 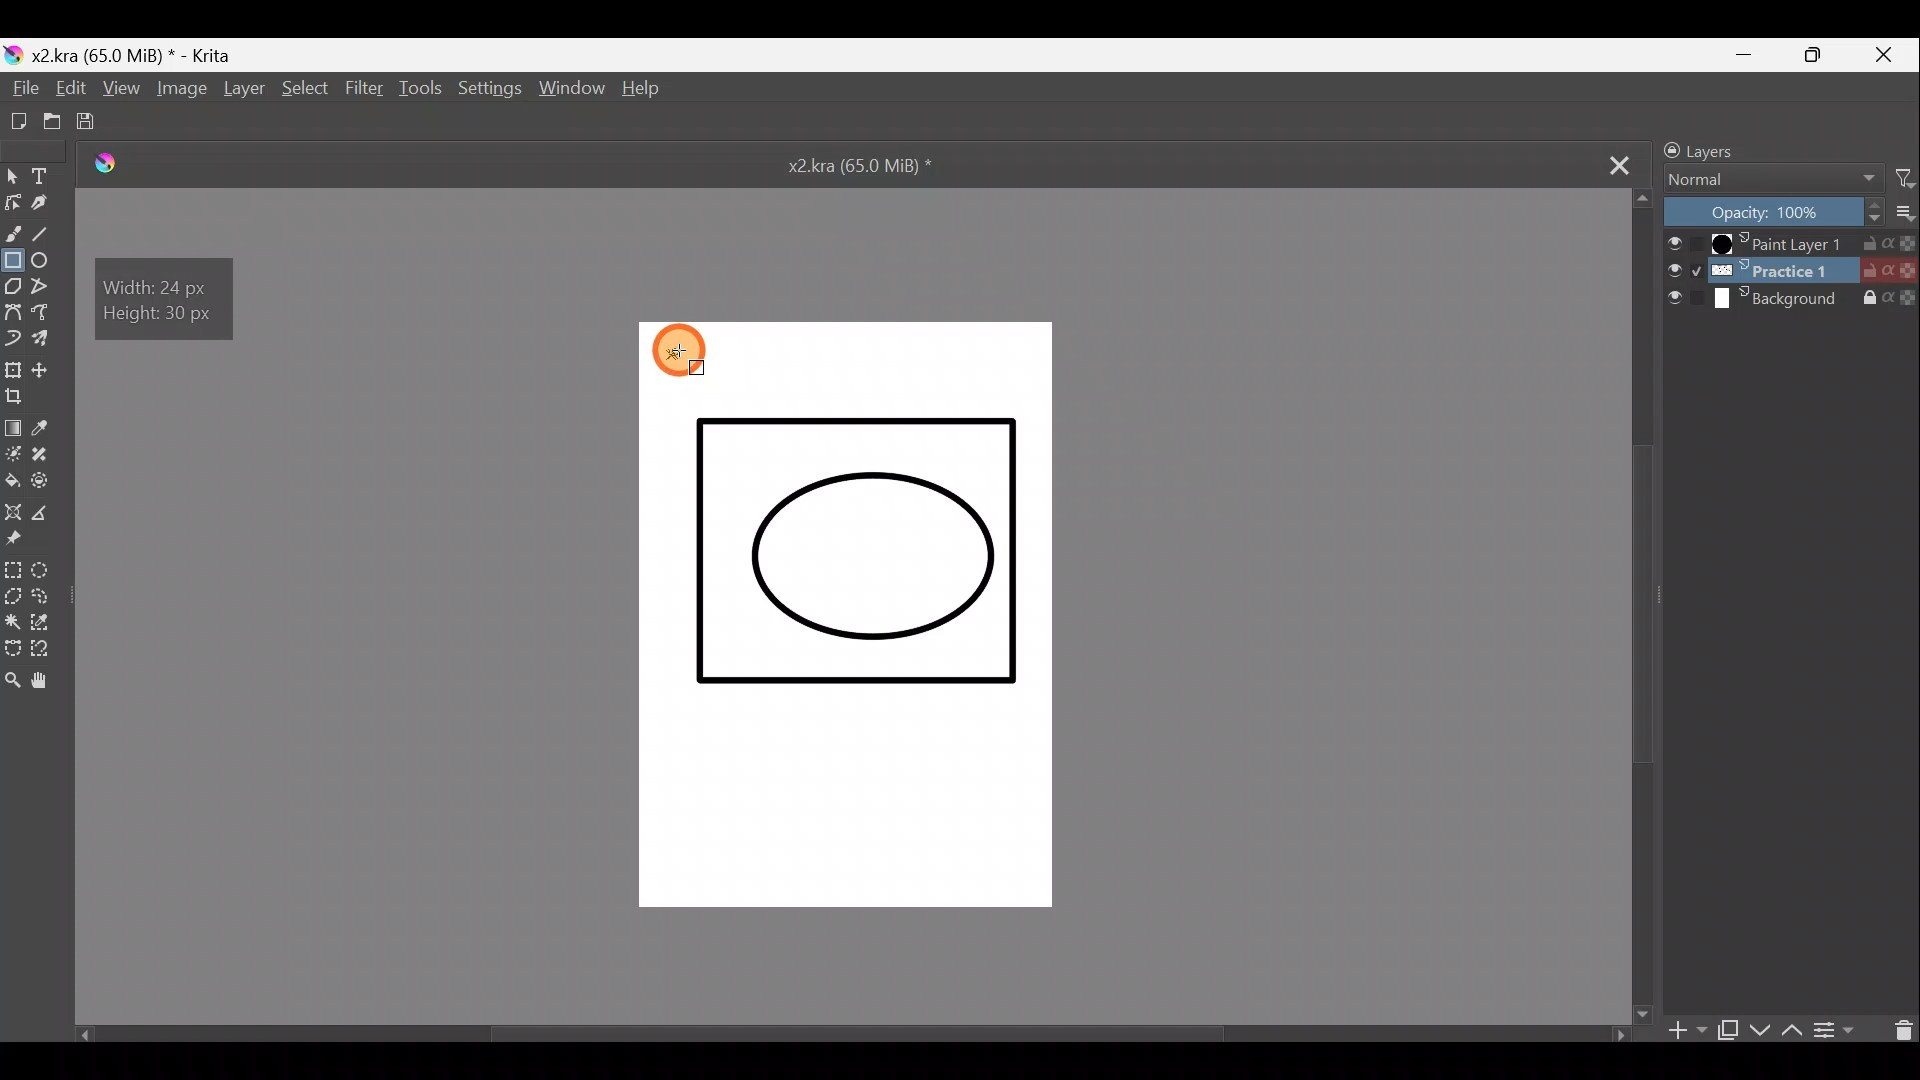 What do you see at coordinates (1822, 56) in the screenshot?
I see `Maximize` at bounding box center [1822, 56].